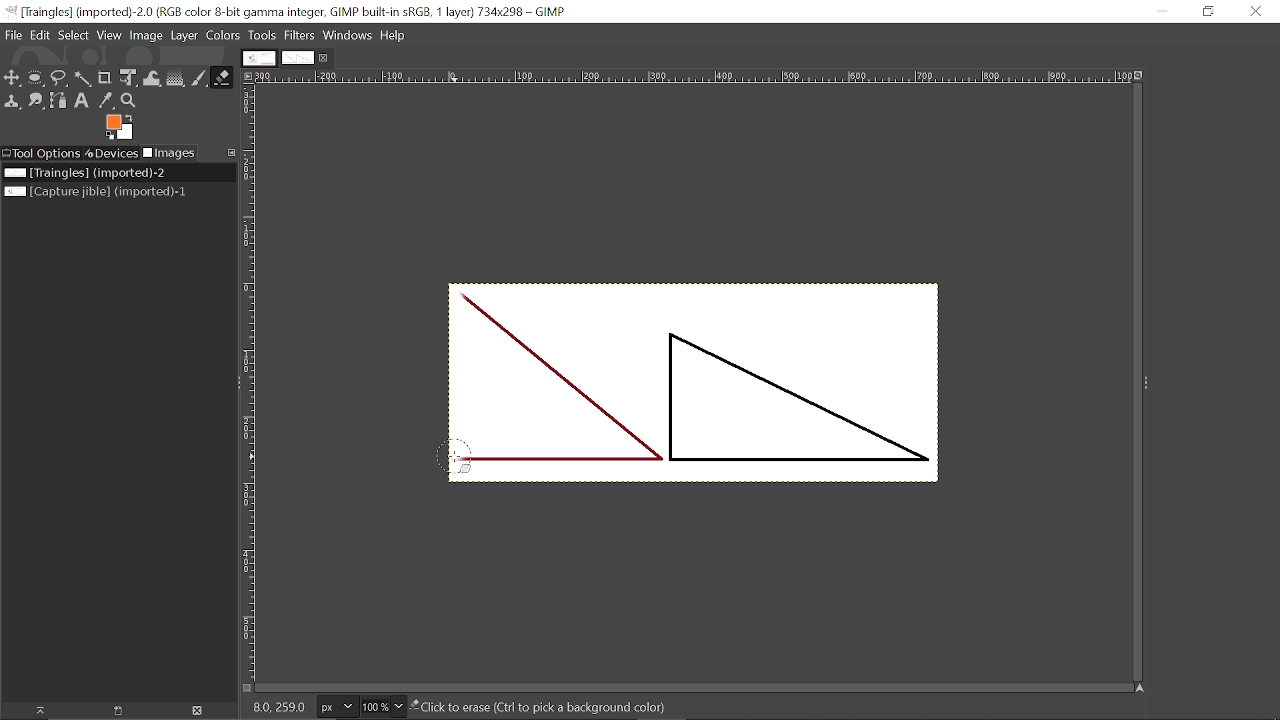  Describe the element at coordinates (184, 37) in the screenshot. I see `Layer` at that location.